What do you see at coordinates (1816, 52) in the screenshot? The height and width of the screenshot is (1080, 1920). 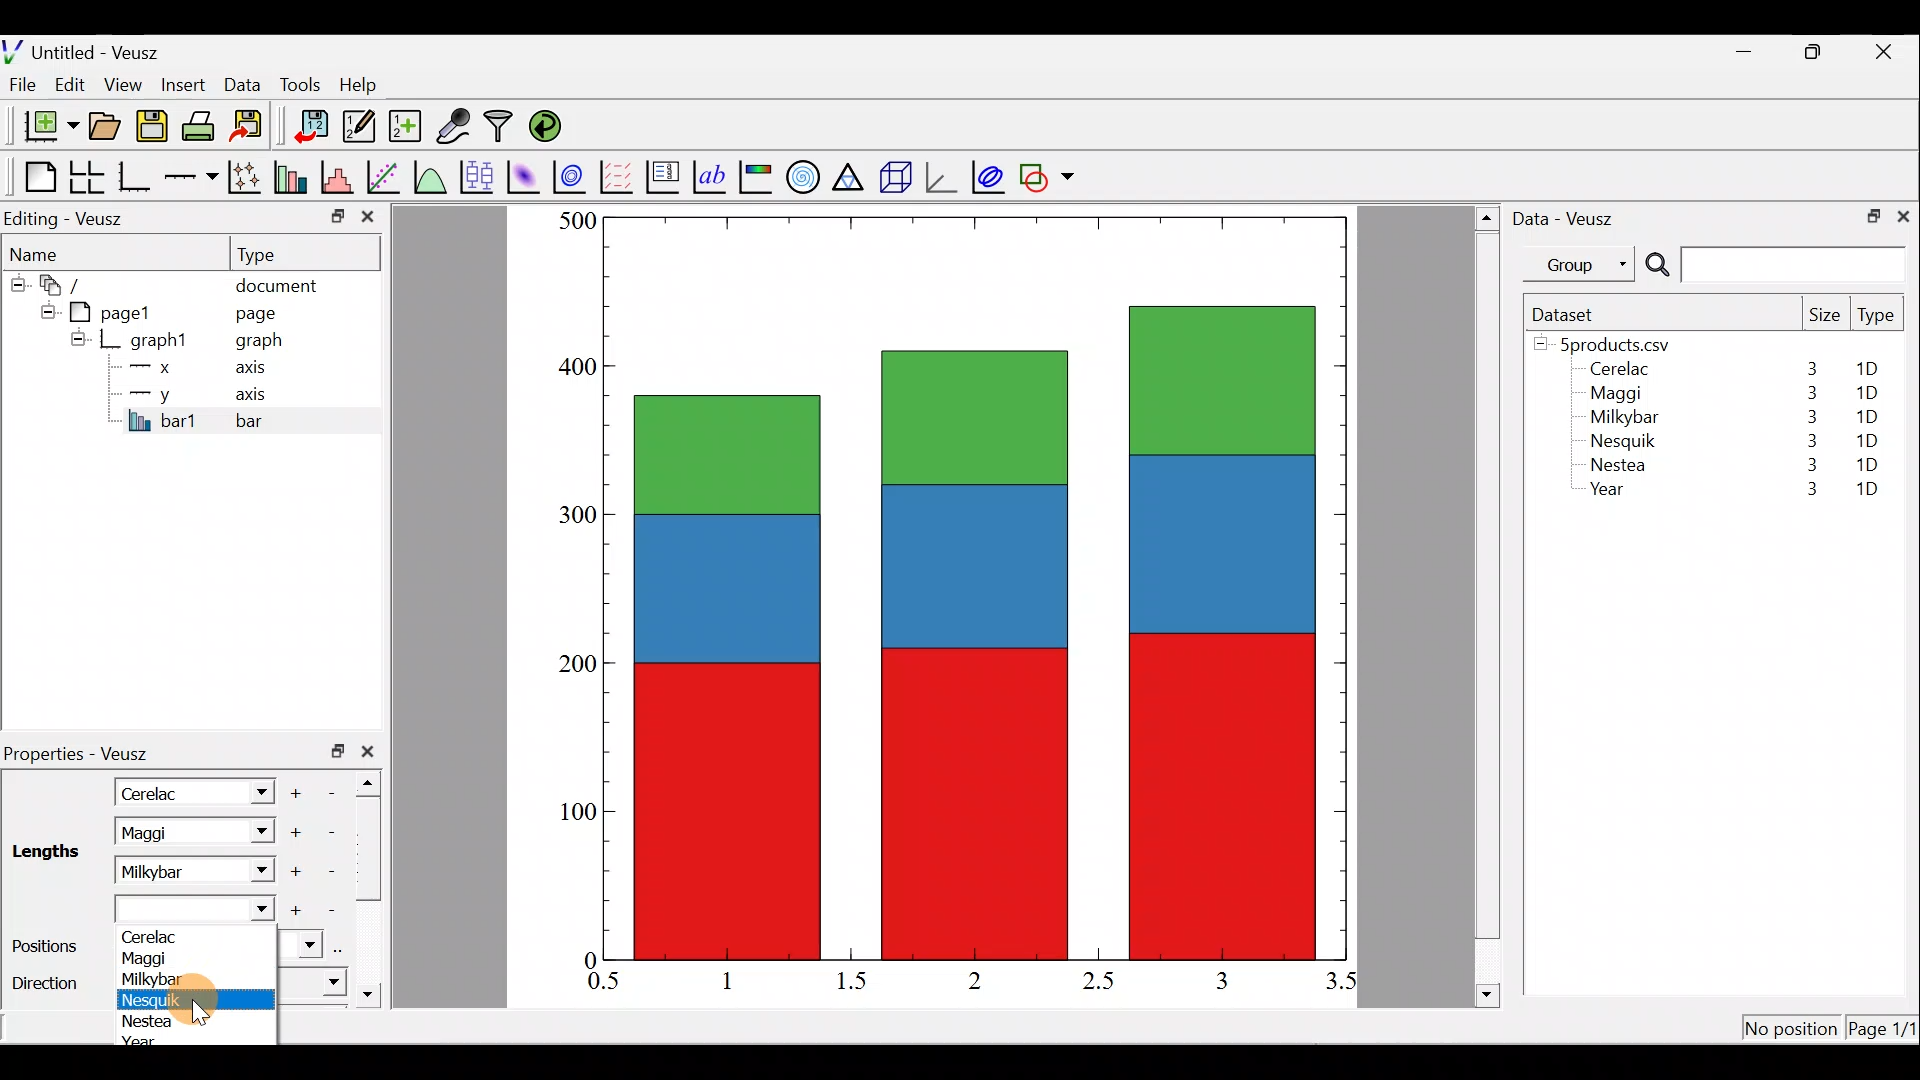 I see `restore down` at bounding box center [1816, 52].